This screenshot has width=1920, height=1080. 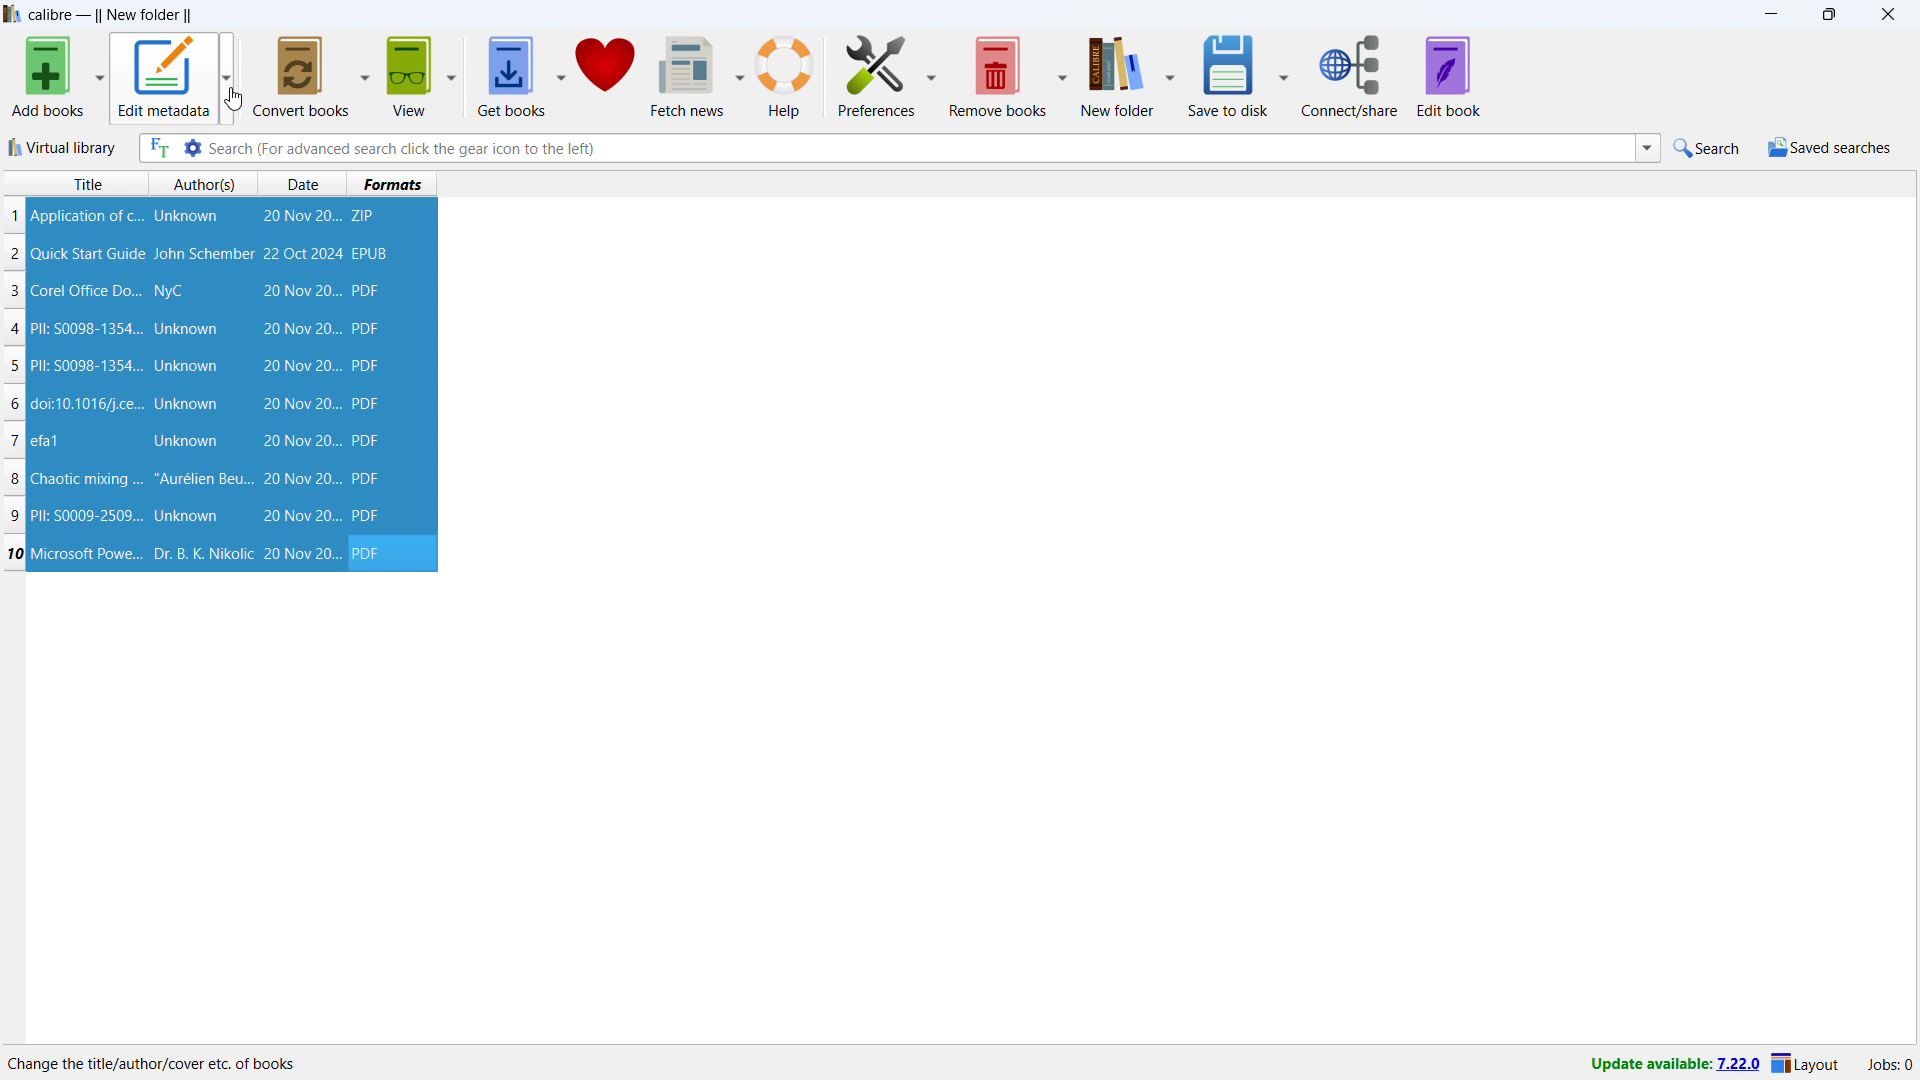 What do you see at coordinates (512, 76) in the screenshot?
I see `get books` at bounding box center [512, 76].